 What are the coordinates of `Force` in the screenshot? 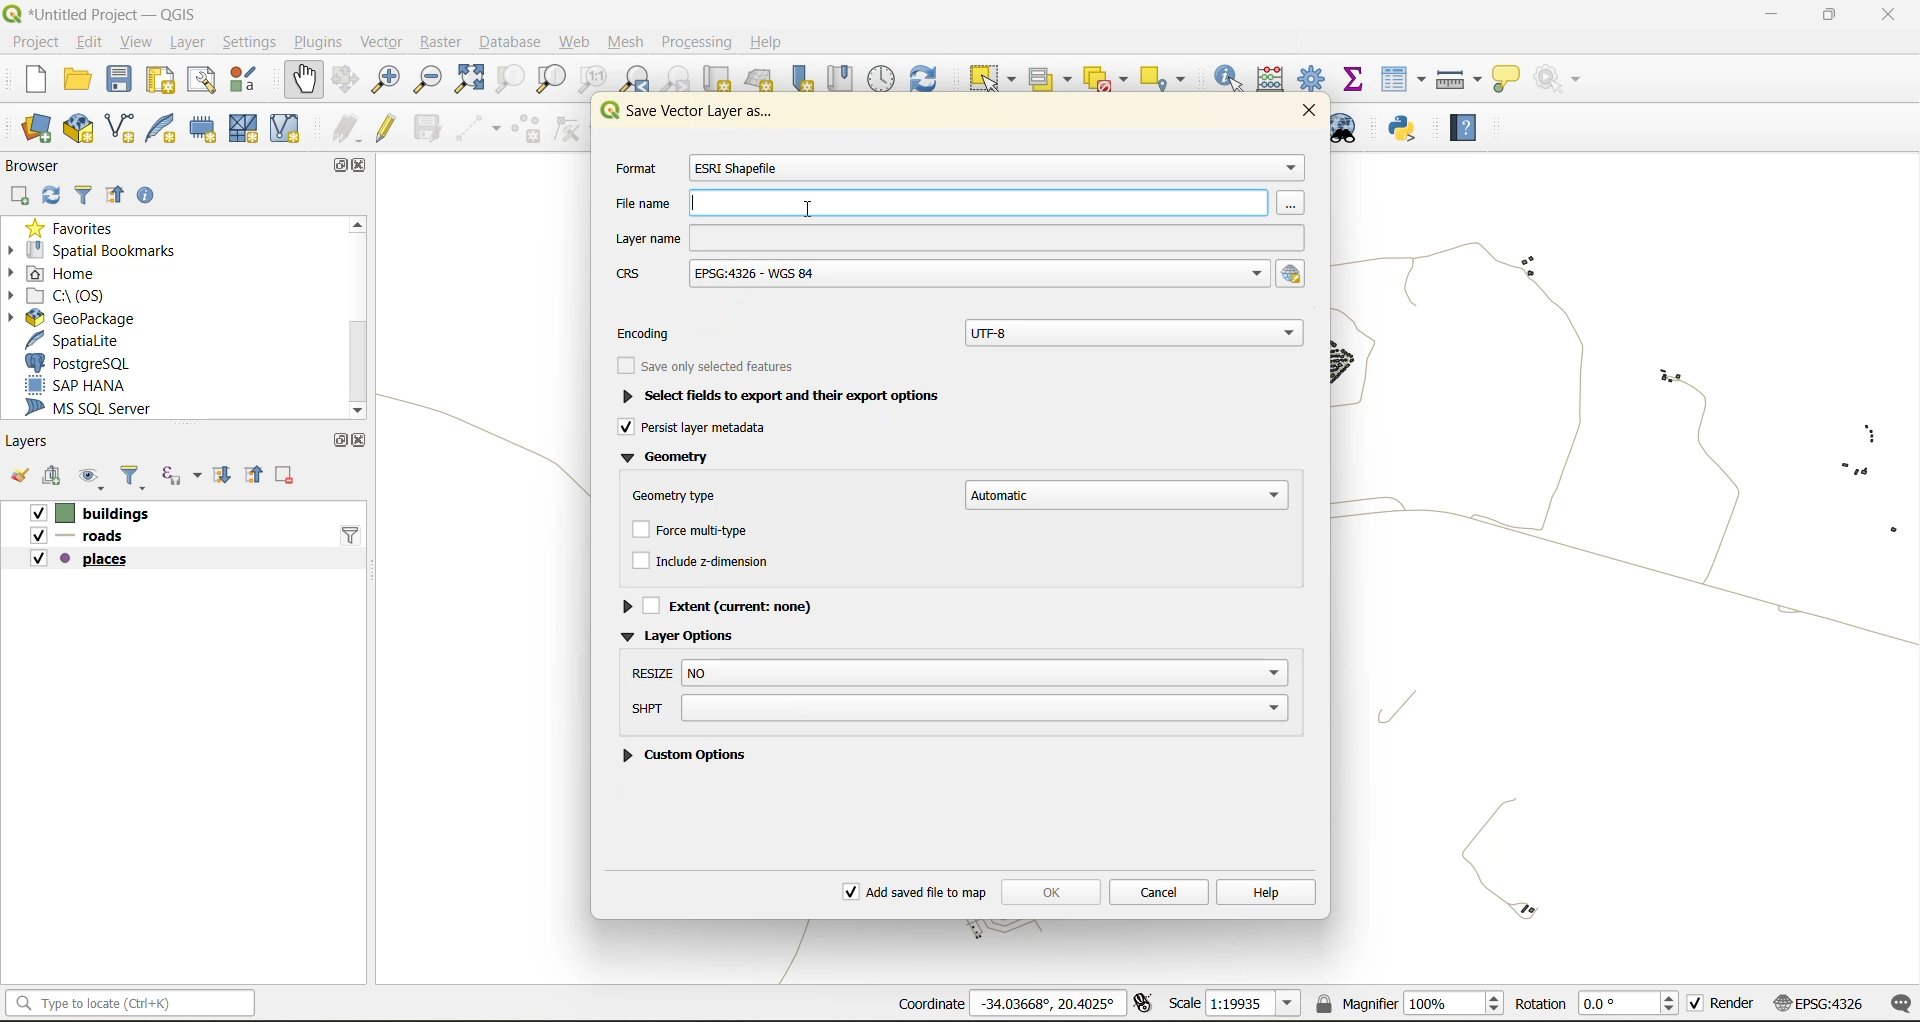 It's located at (705, 531).